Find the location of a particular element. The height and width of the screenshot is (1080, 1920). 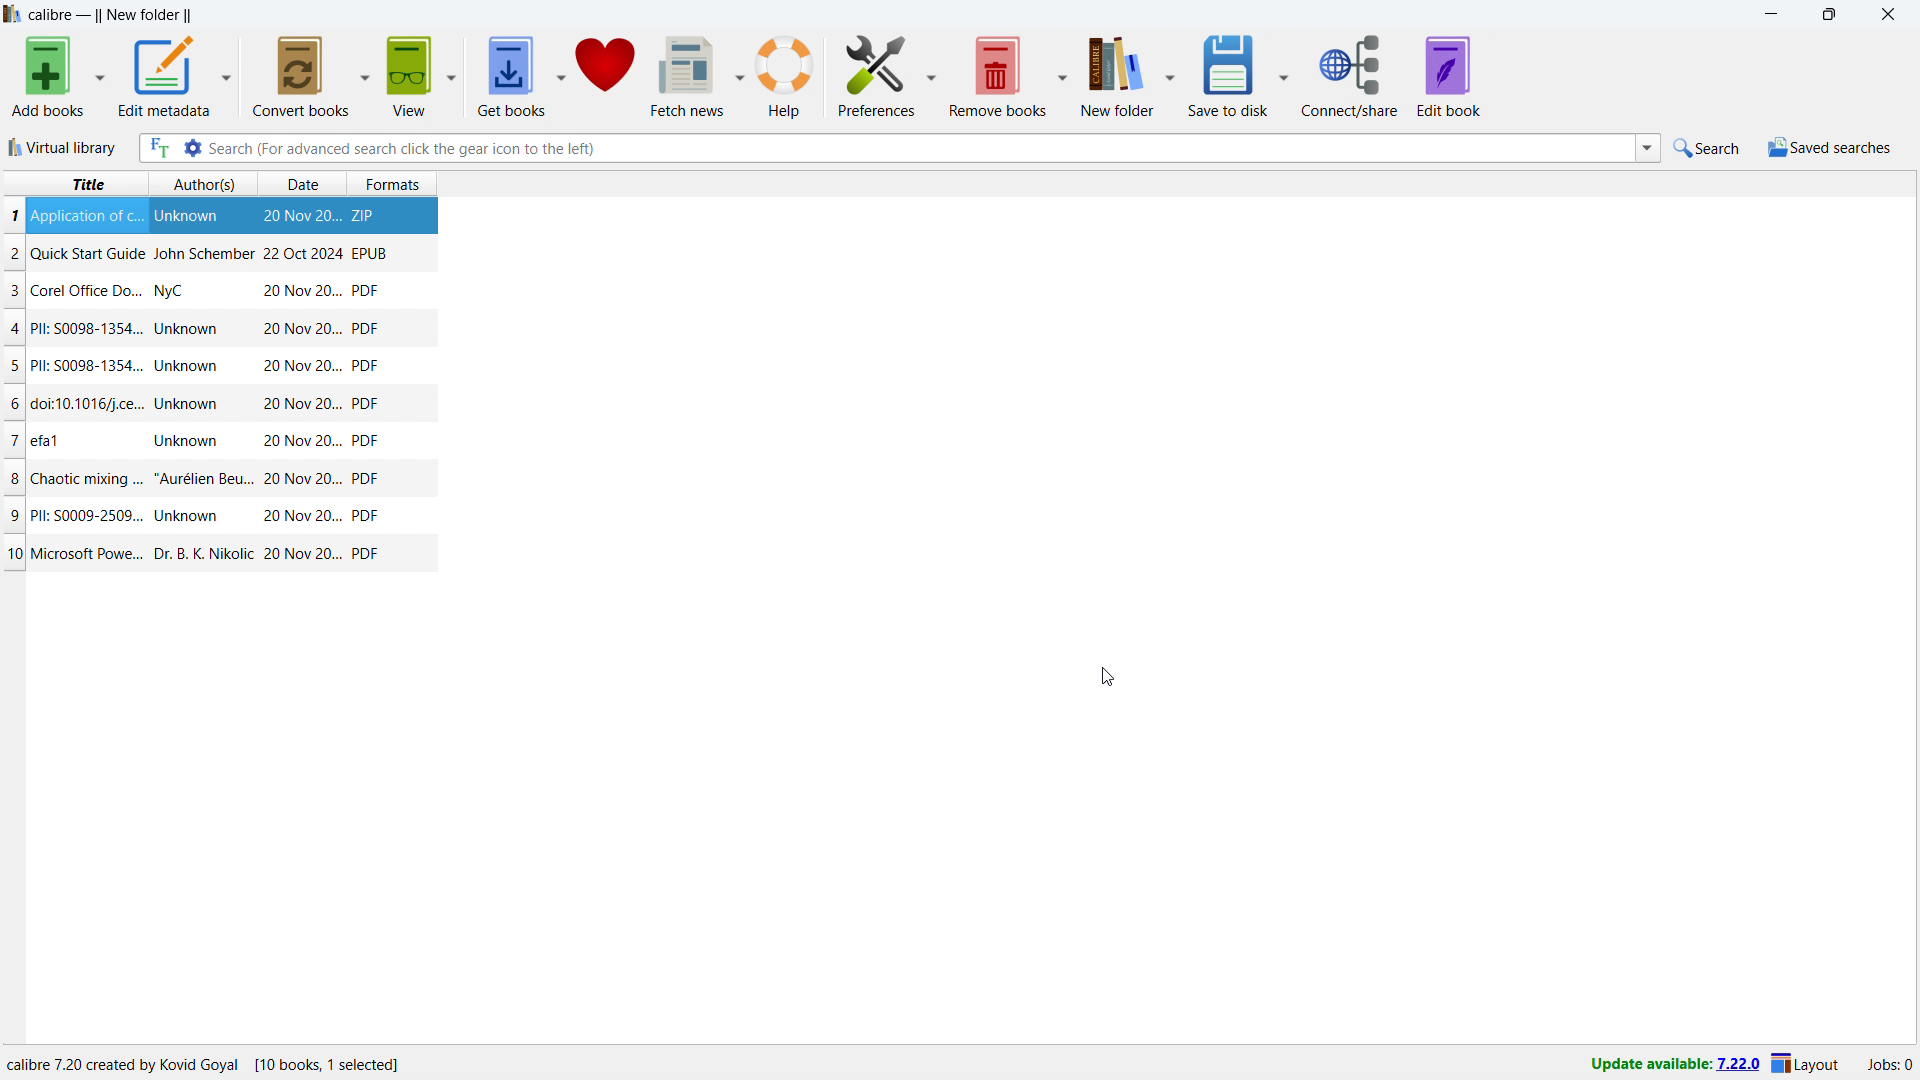

add books is located at coordinates (49, 77).